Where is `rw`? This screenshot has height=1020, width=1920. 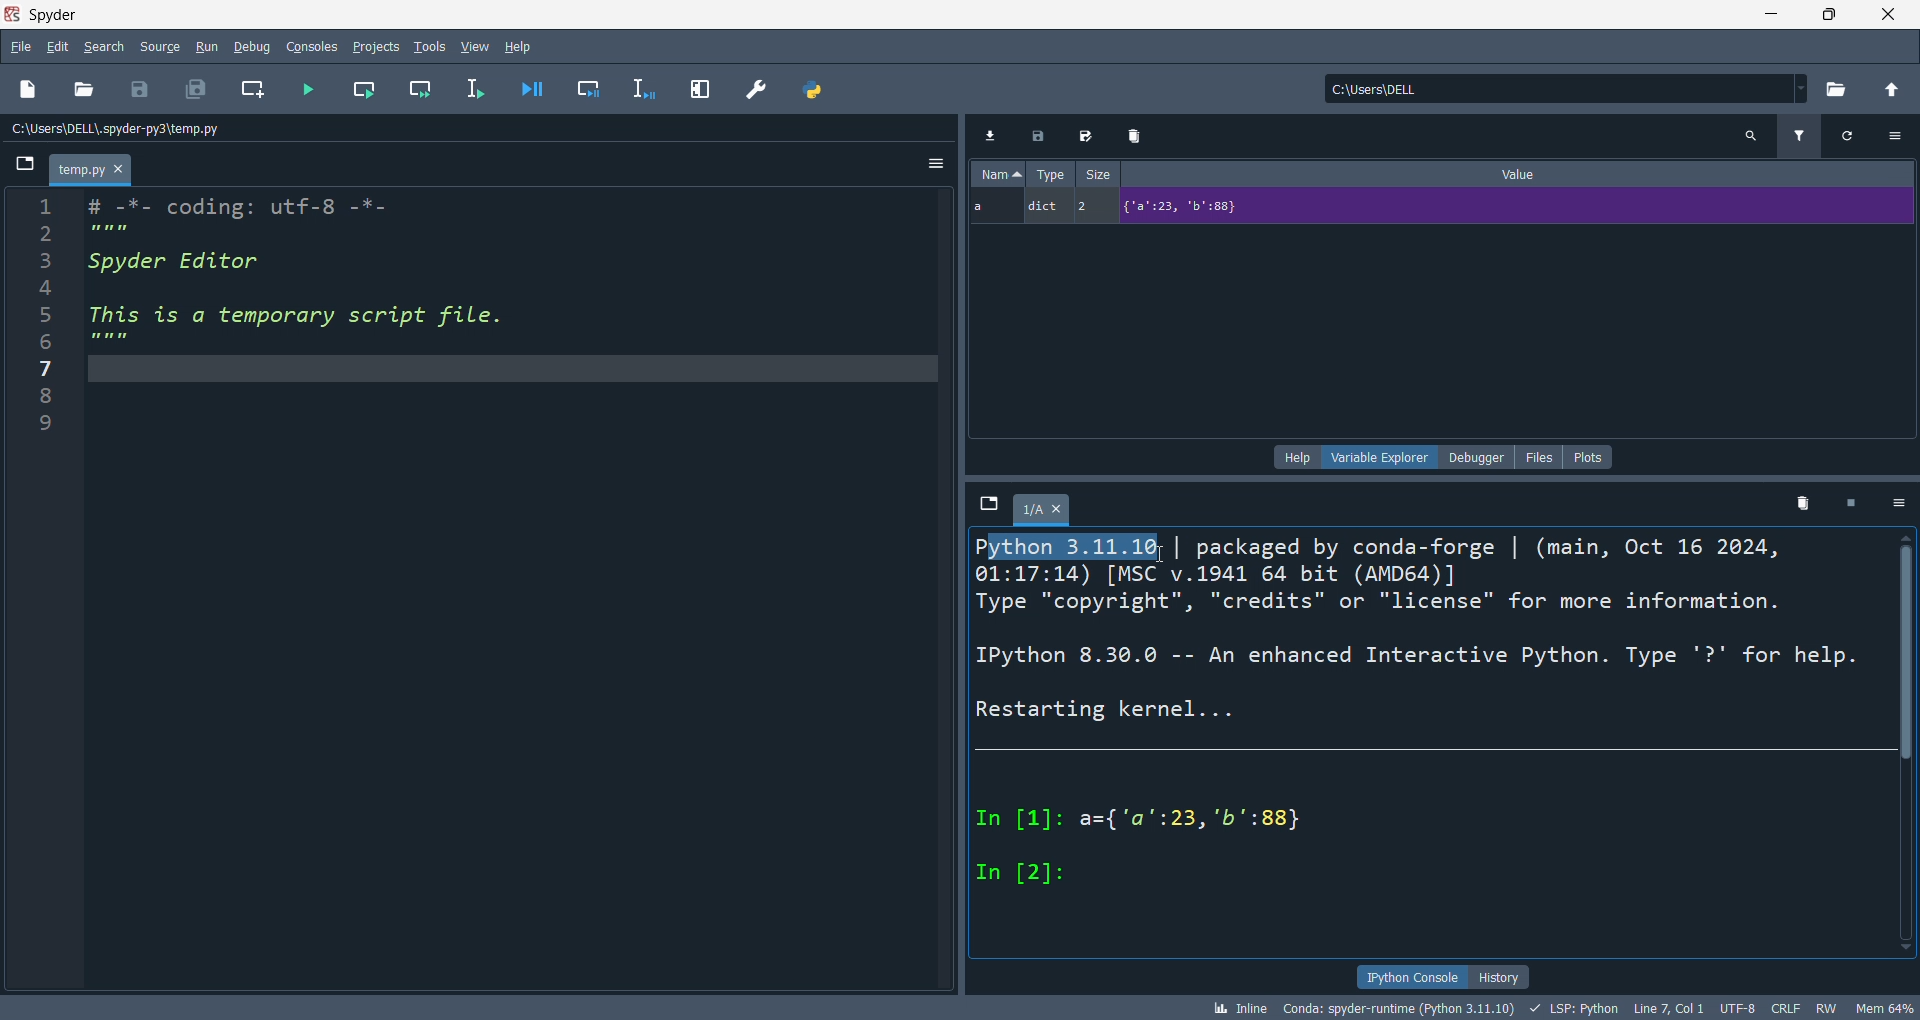 rw is located at coordinates (1825, 1007).